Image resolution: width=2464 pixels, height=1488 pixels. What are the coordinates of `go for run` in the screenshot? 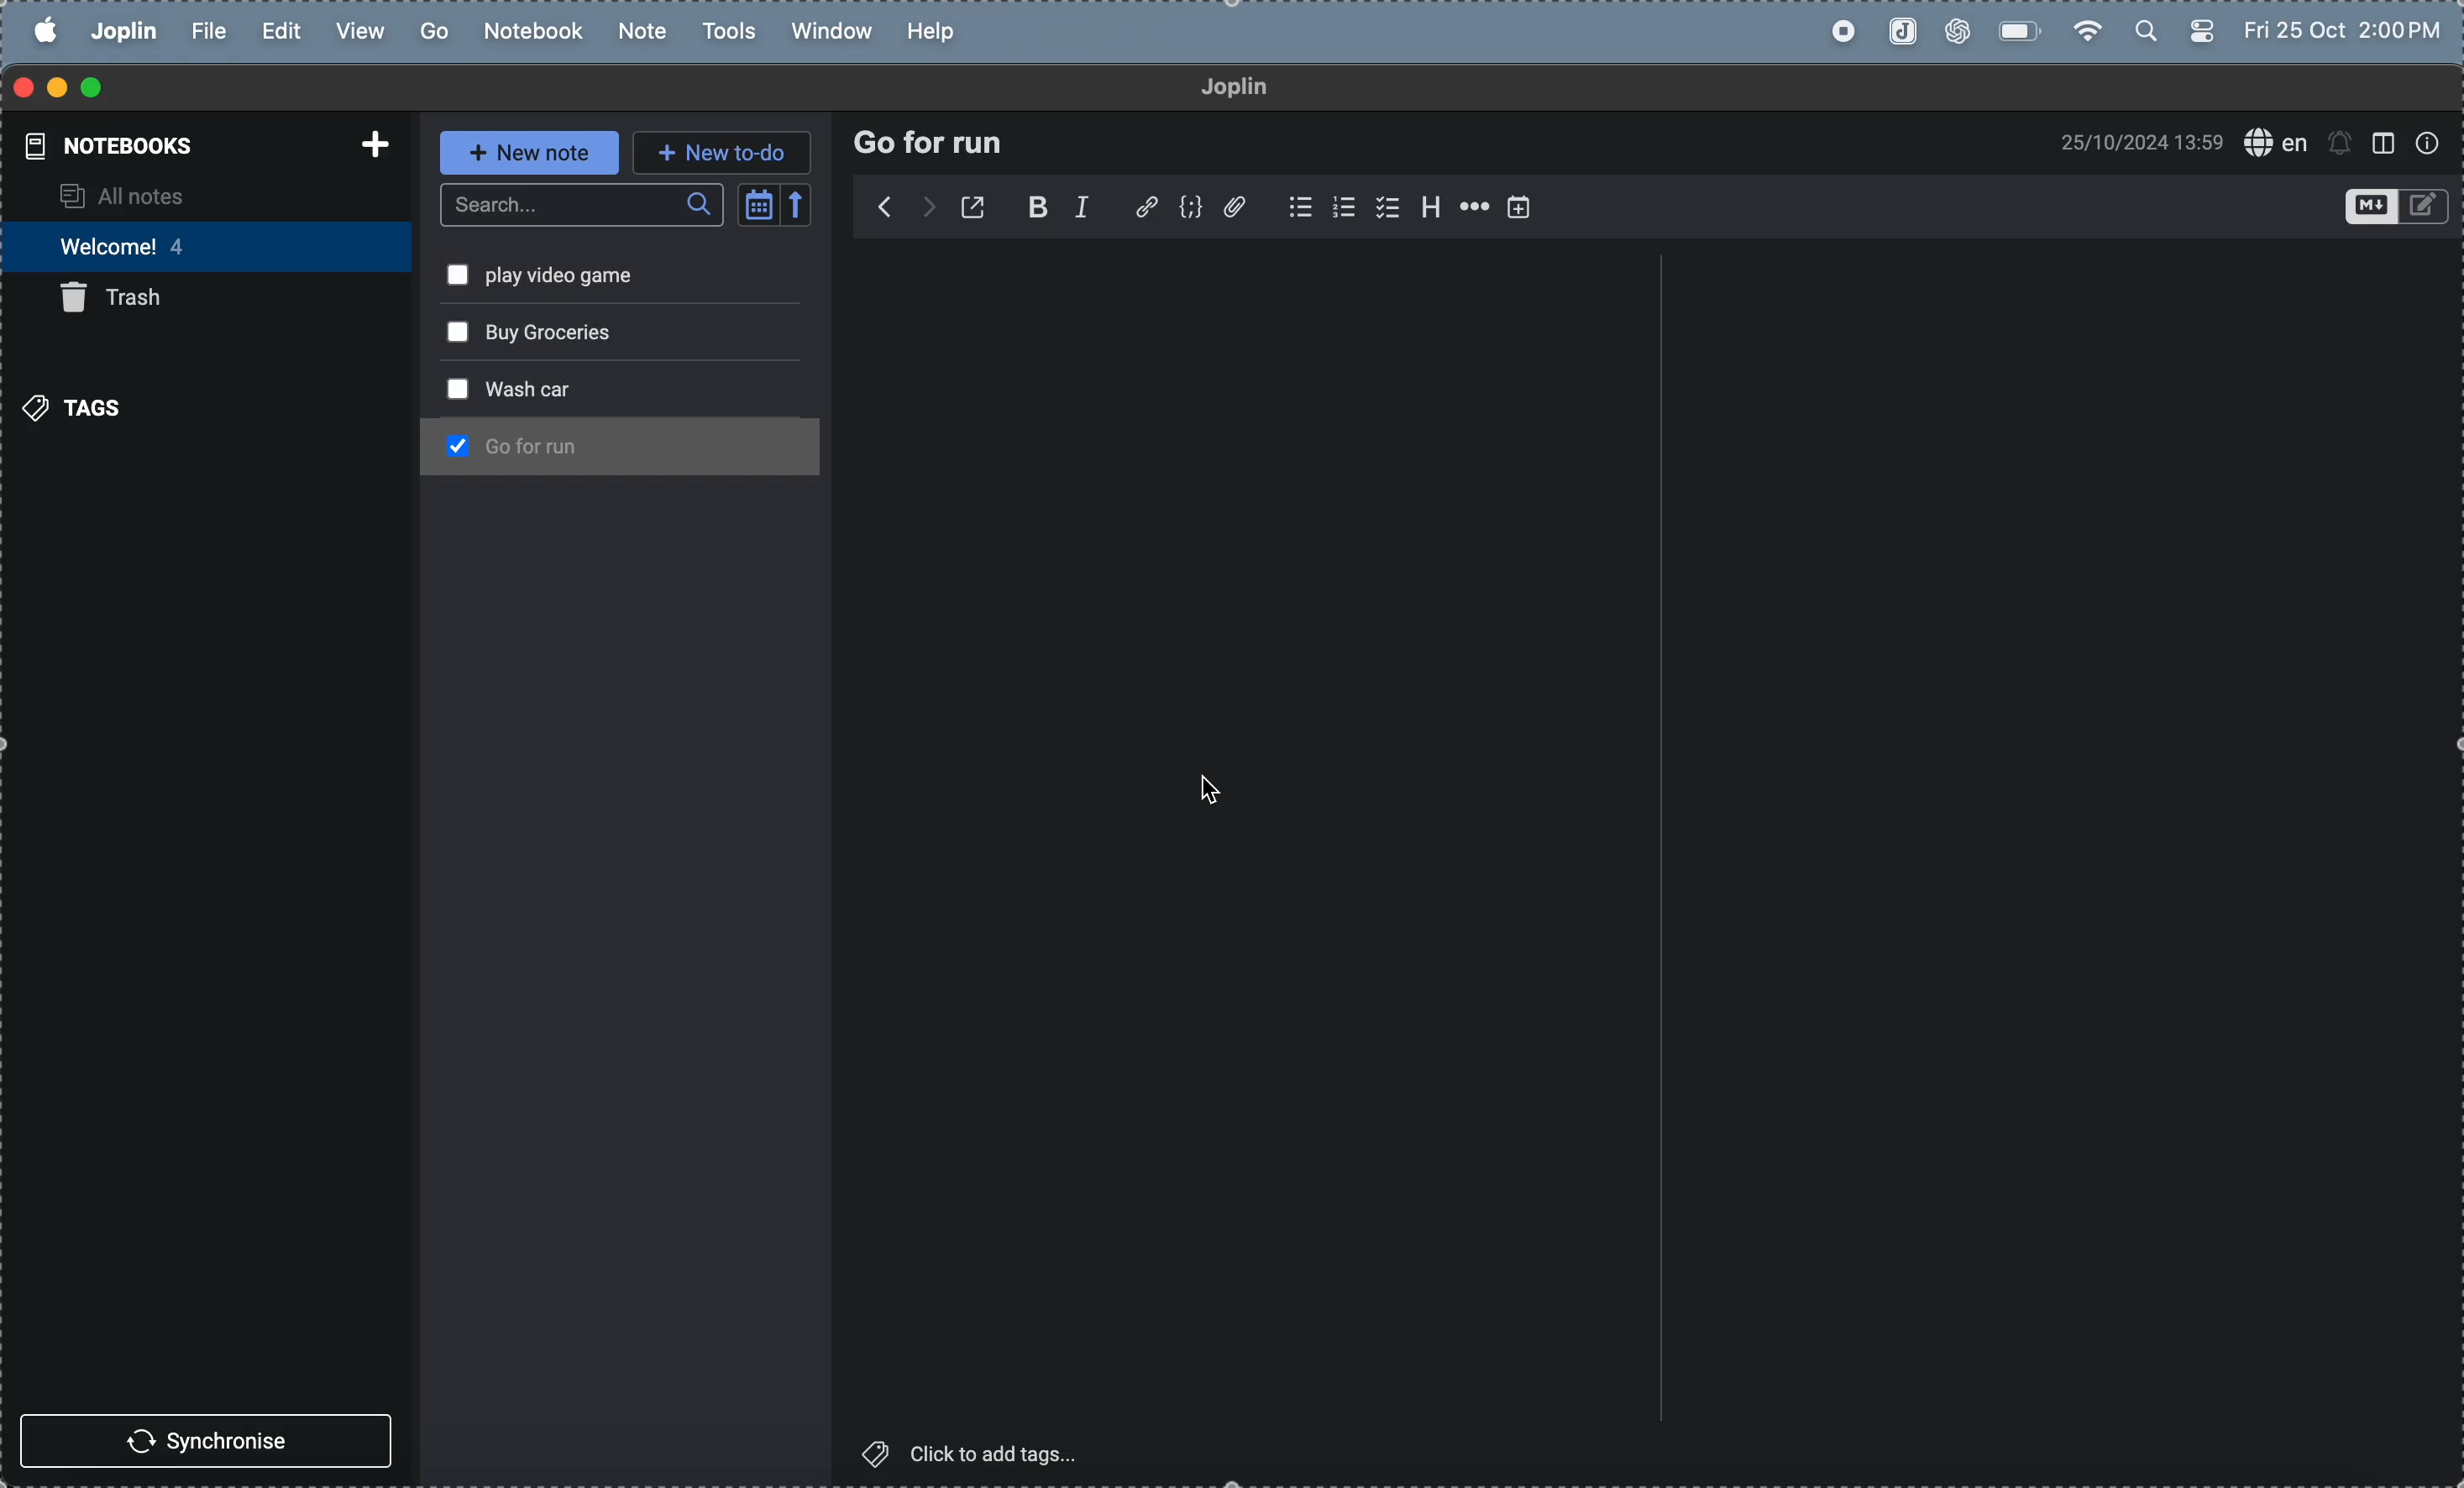 It's located at (643, 277).